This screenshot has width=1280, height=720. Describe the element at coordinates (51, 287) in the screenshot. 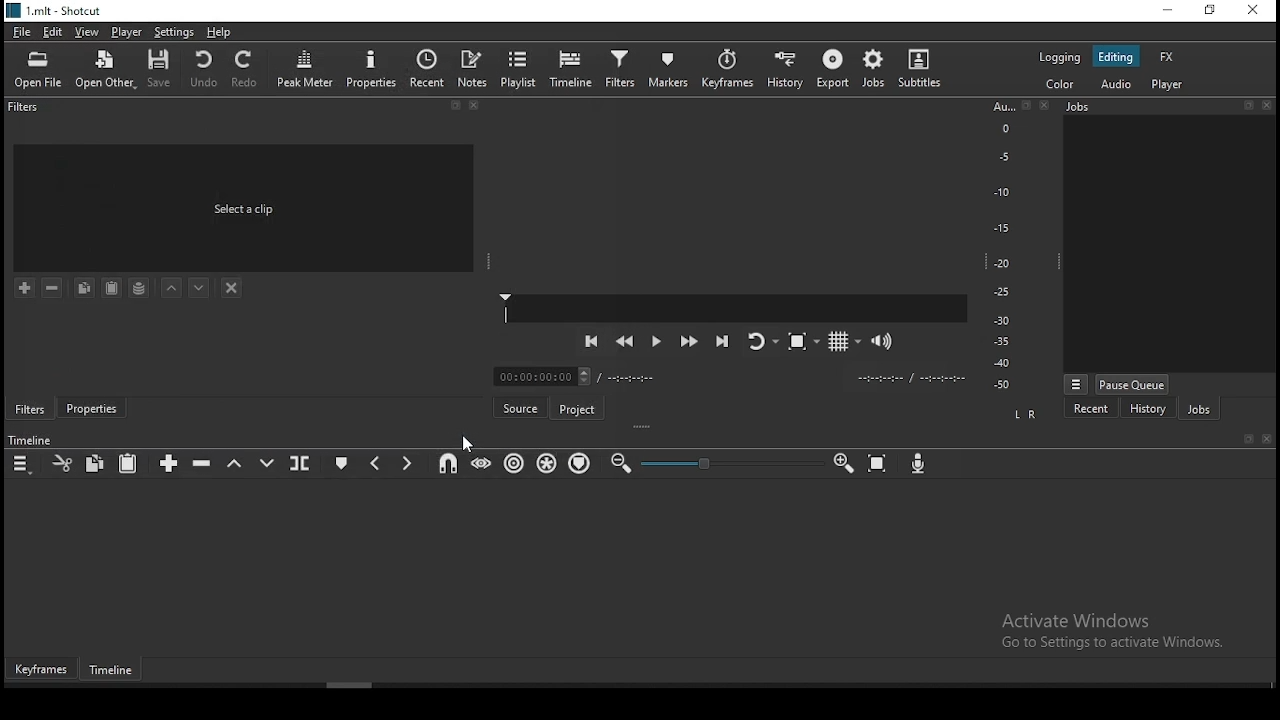

I see `remove selected filter` at that location.